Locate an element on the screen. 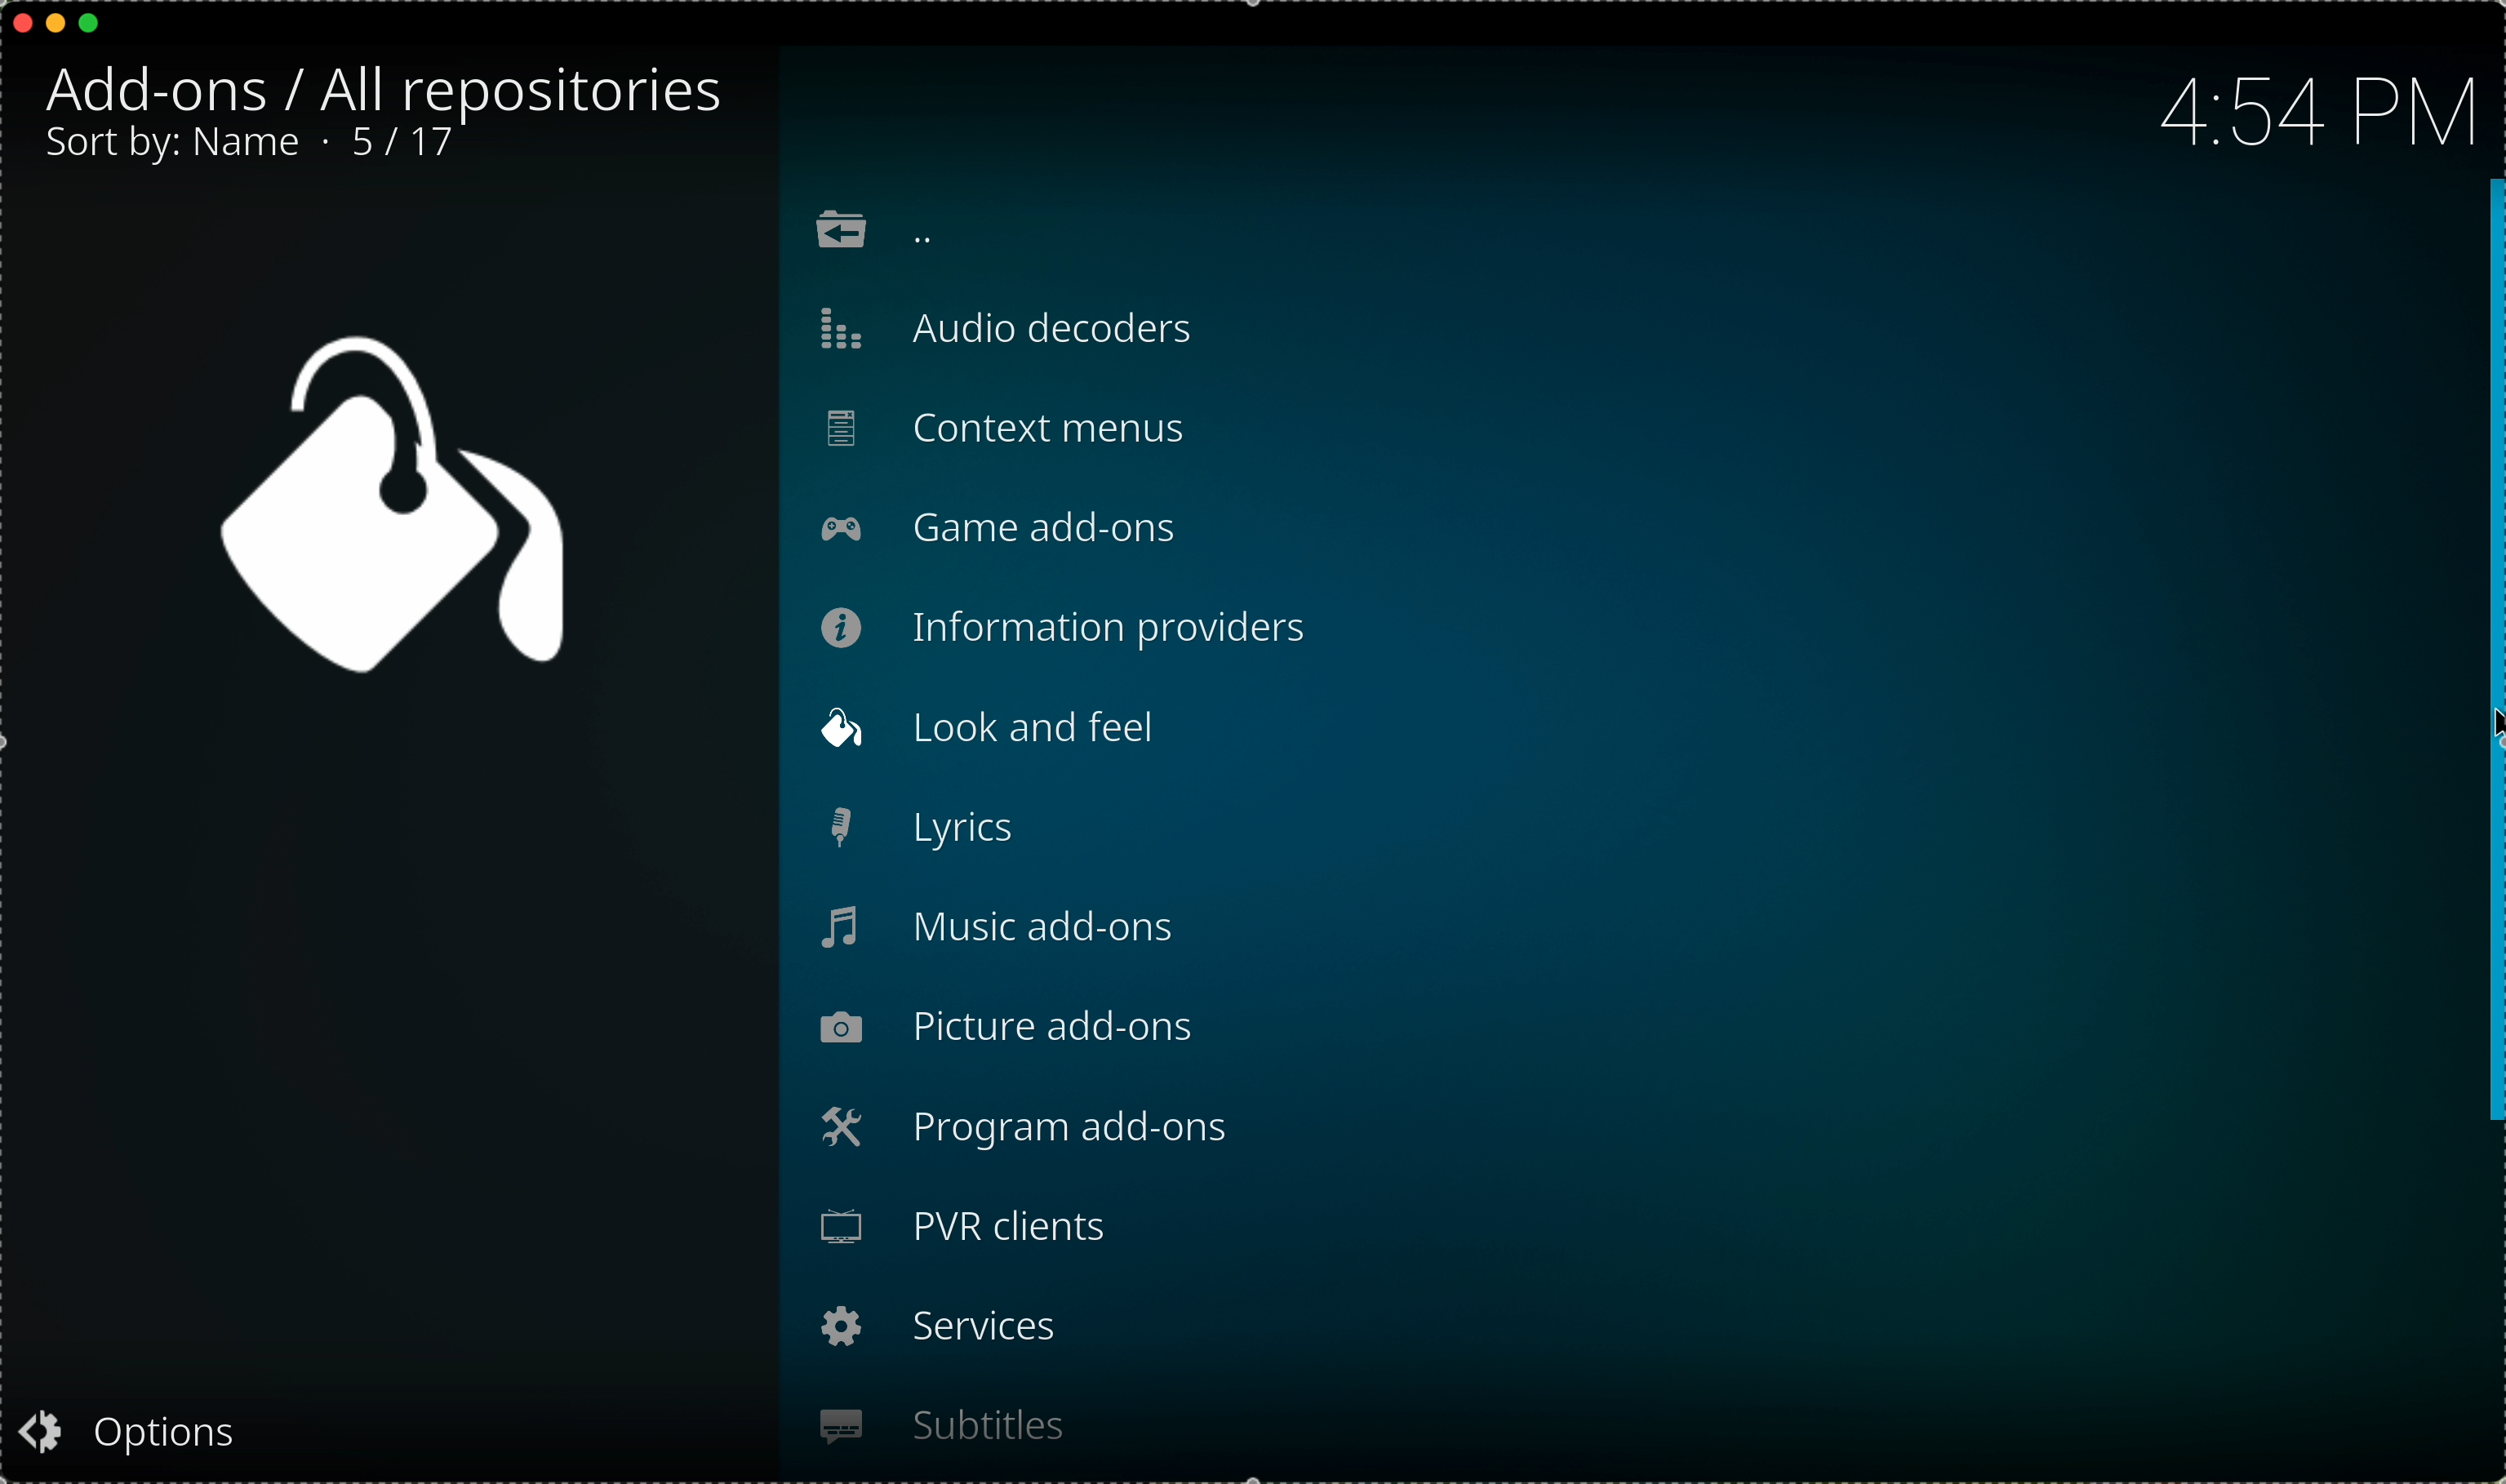 The width and height of the screenshot is (2506, 1484). services is located at coordinates (938, 1330).